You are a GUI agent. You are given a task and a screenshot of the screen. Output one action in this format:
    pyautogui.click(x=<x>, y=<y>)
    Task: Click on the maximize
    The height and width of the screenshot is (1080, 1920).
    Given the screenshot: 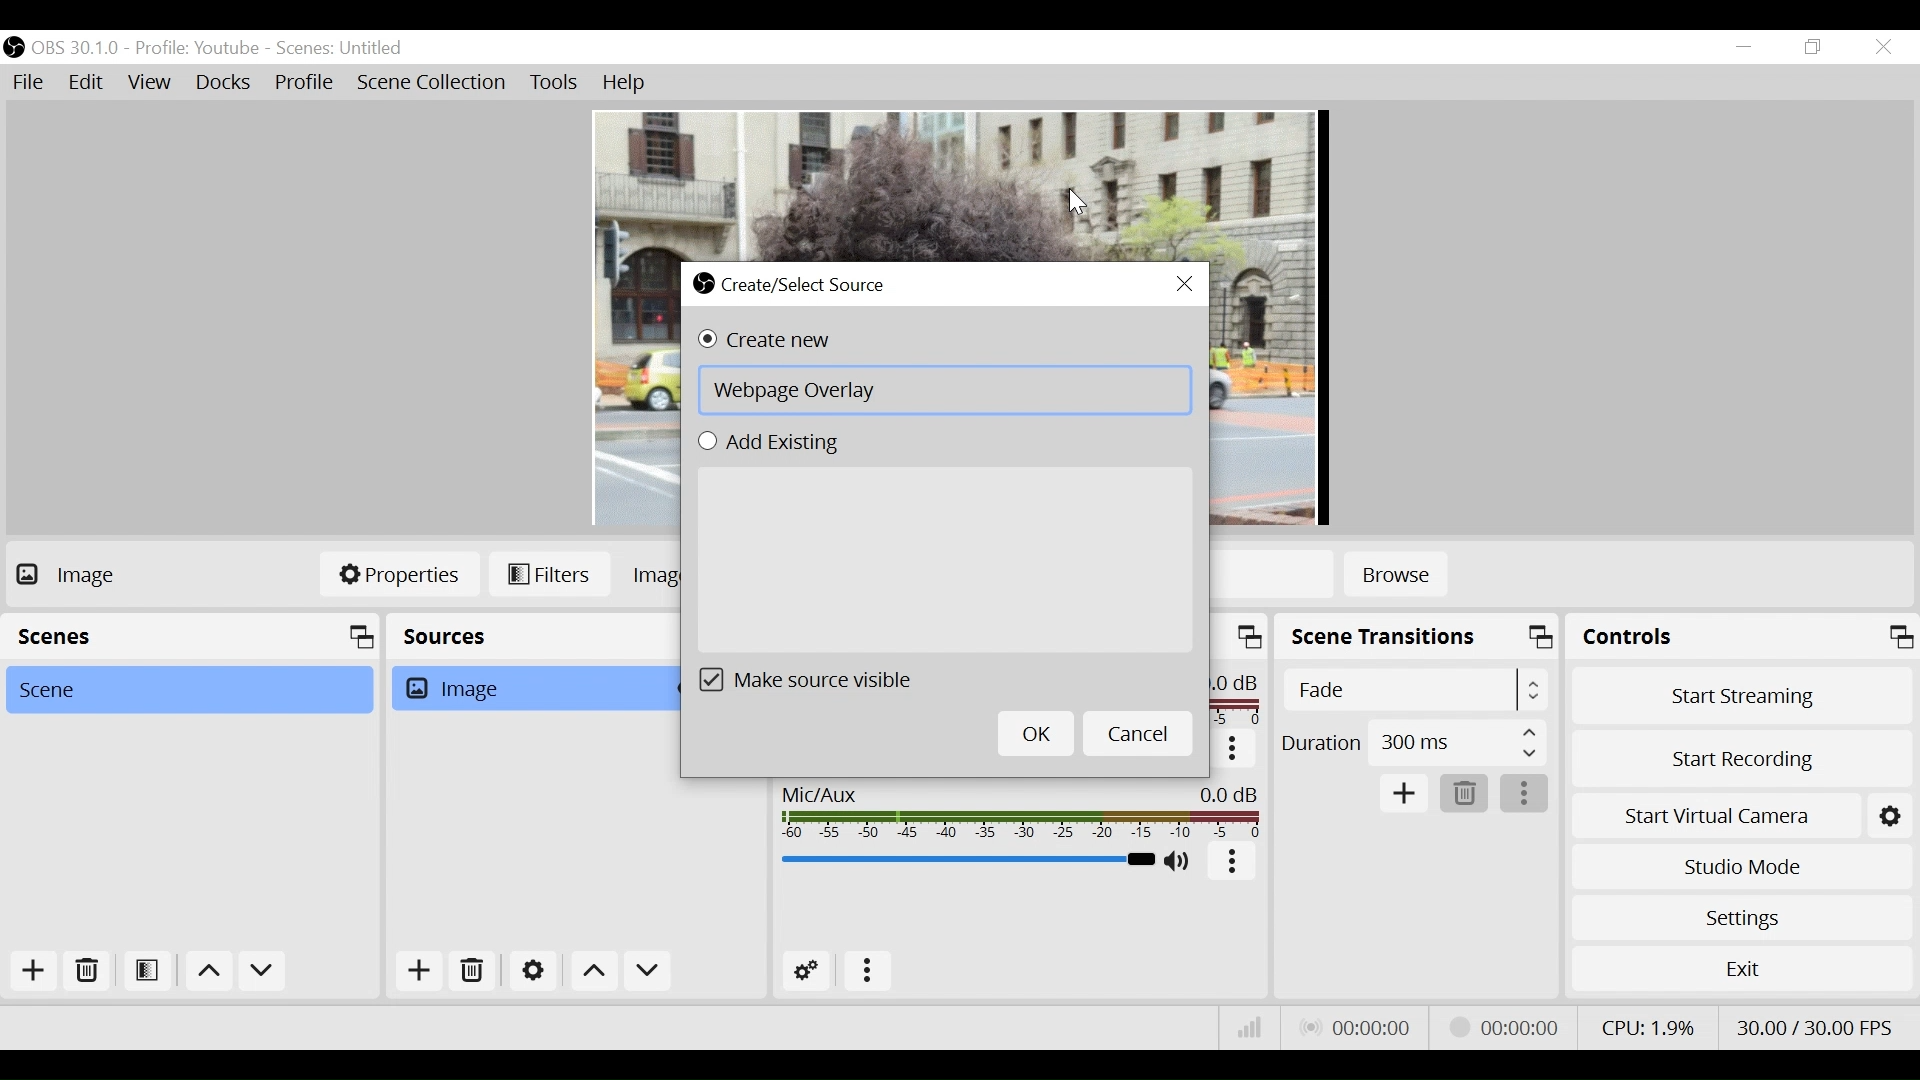 What is the action you would take?
    pyautogui.click(x=1248, y=635)
    